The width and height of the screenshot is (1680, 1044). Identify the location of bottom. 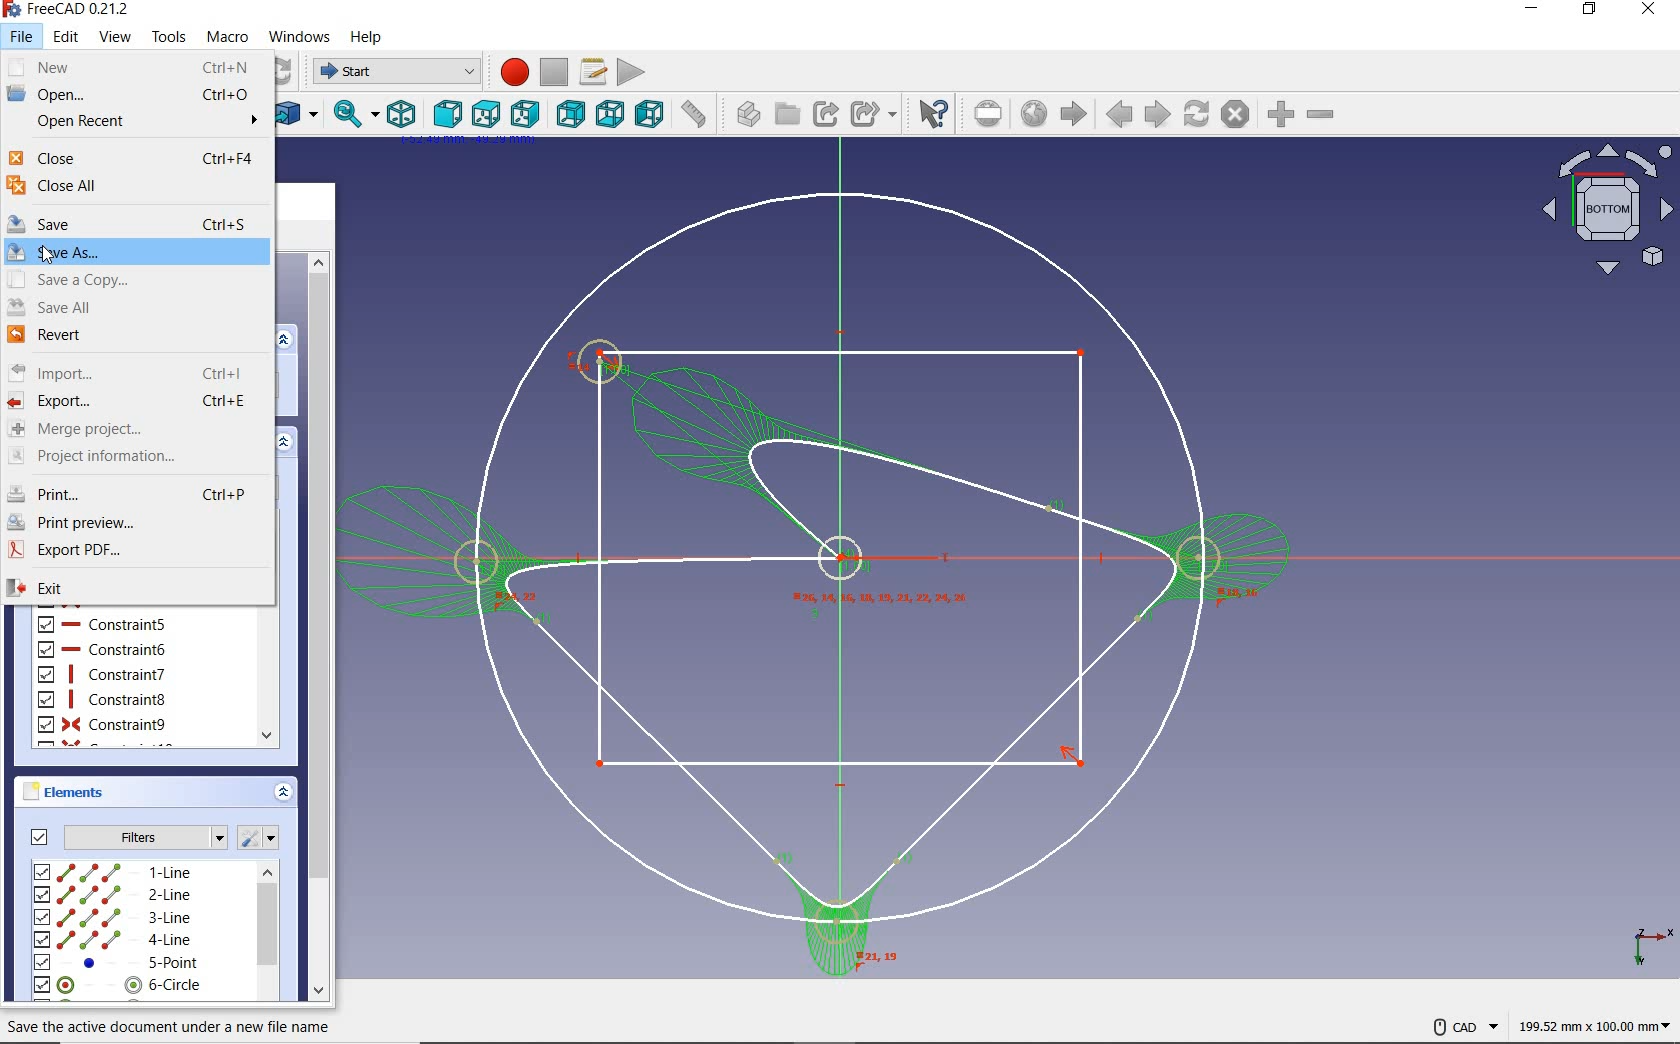
(612, 116).